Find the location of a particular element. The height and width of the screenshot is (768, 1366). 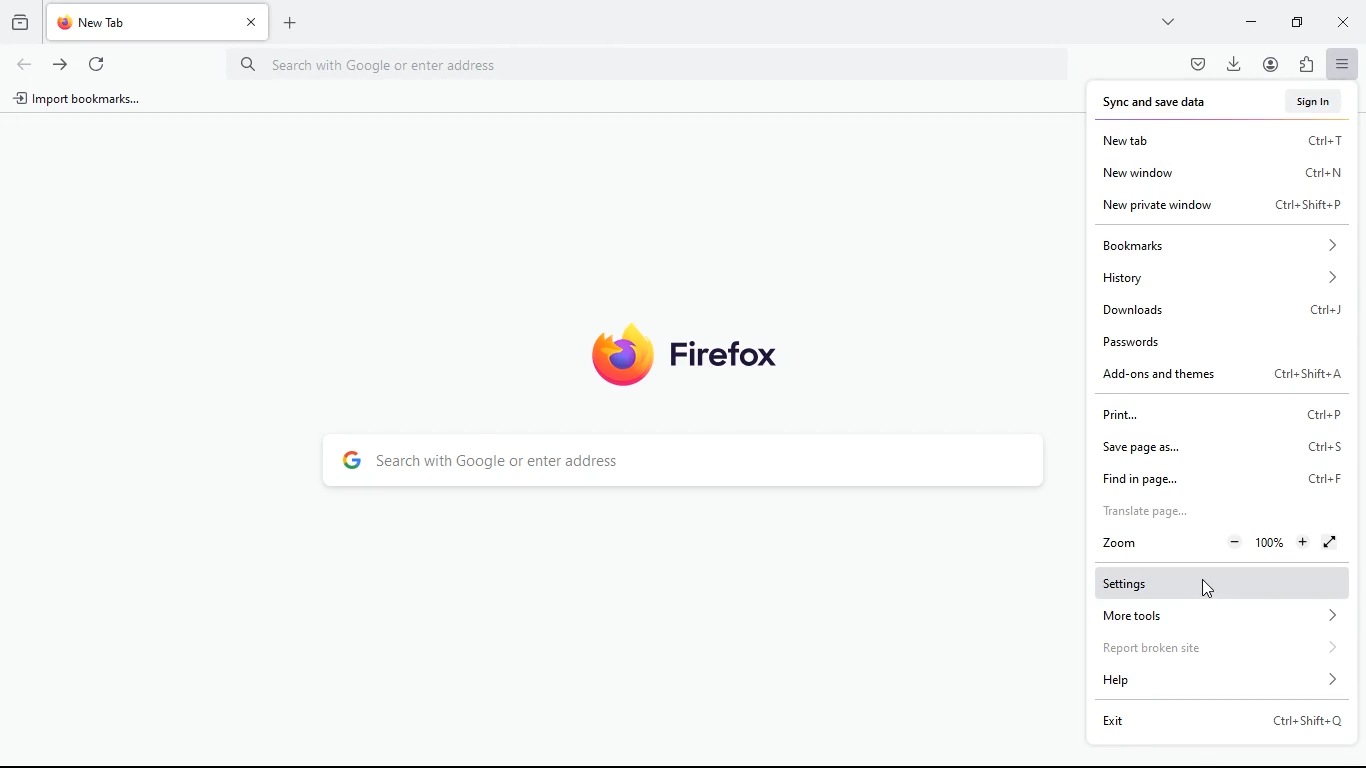

bookmarks is located at coordinates (1224, 246).